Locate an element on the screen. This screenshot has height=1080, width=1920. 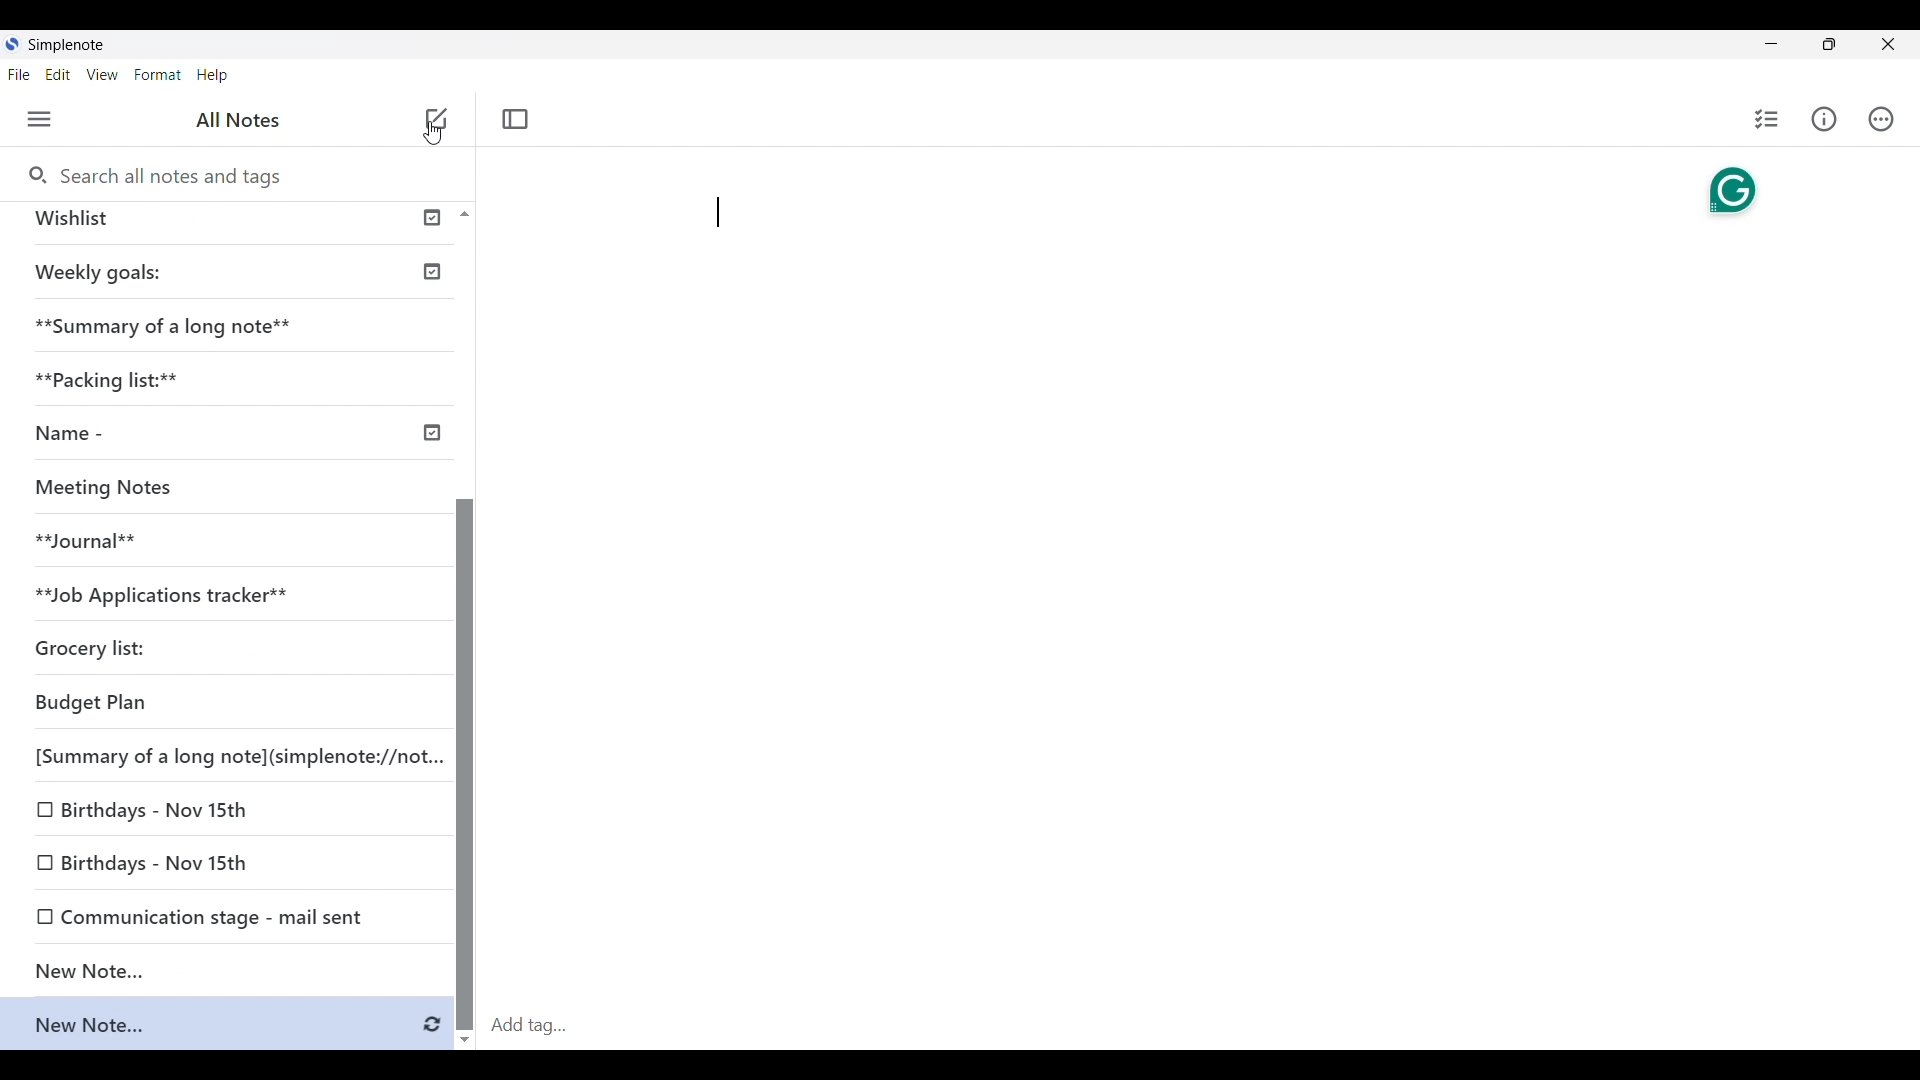
Grocery list is located at coordinates (92, 650).